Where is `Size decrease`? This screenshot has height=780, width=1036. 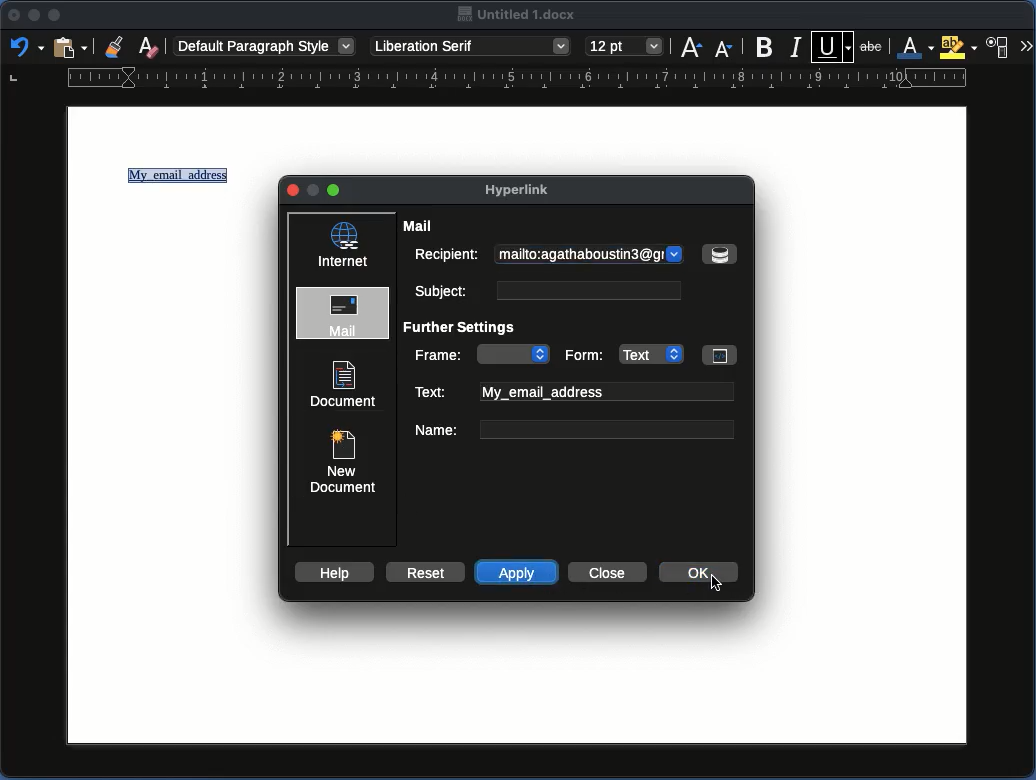 Size decrease is located at coordinates (723, 49).